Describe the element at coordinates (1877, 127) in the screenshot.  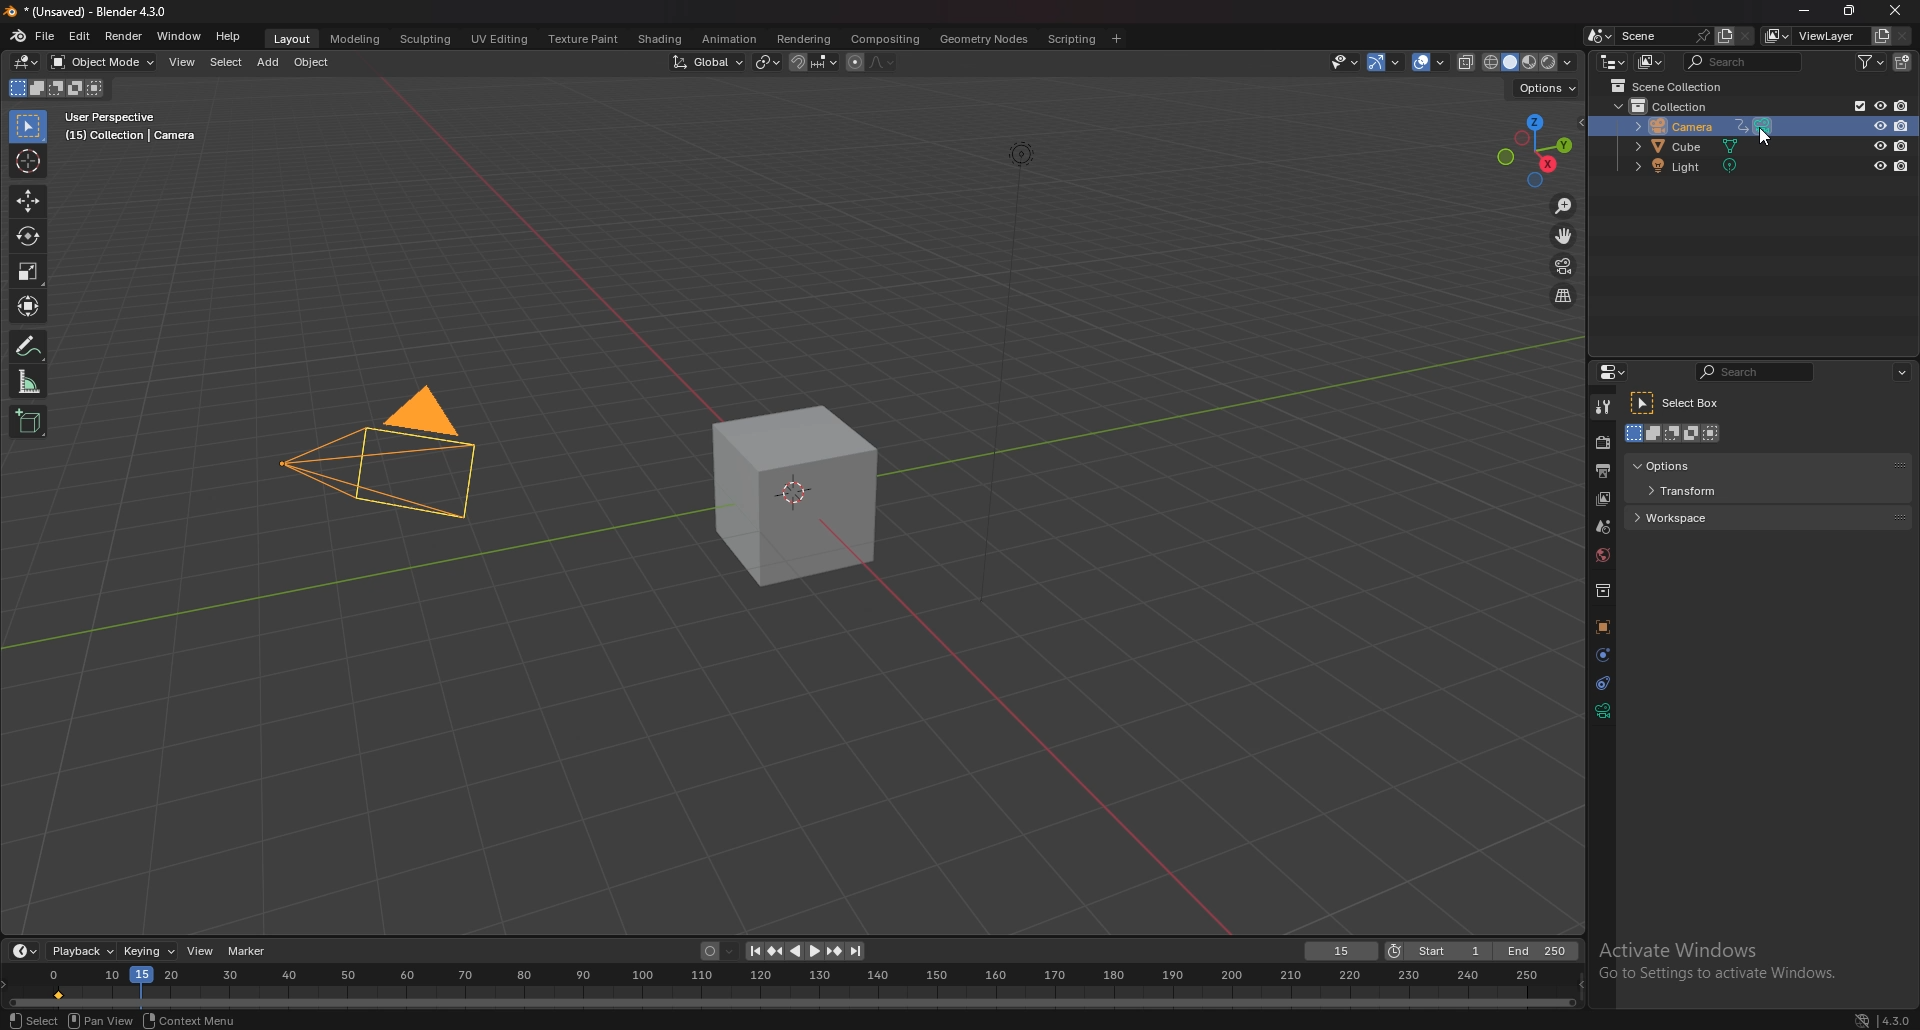
I see `hide in viewport` at that location.